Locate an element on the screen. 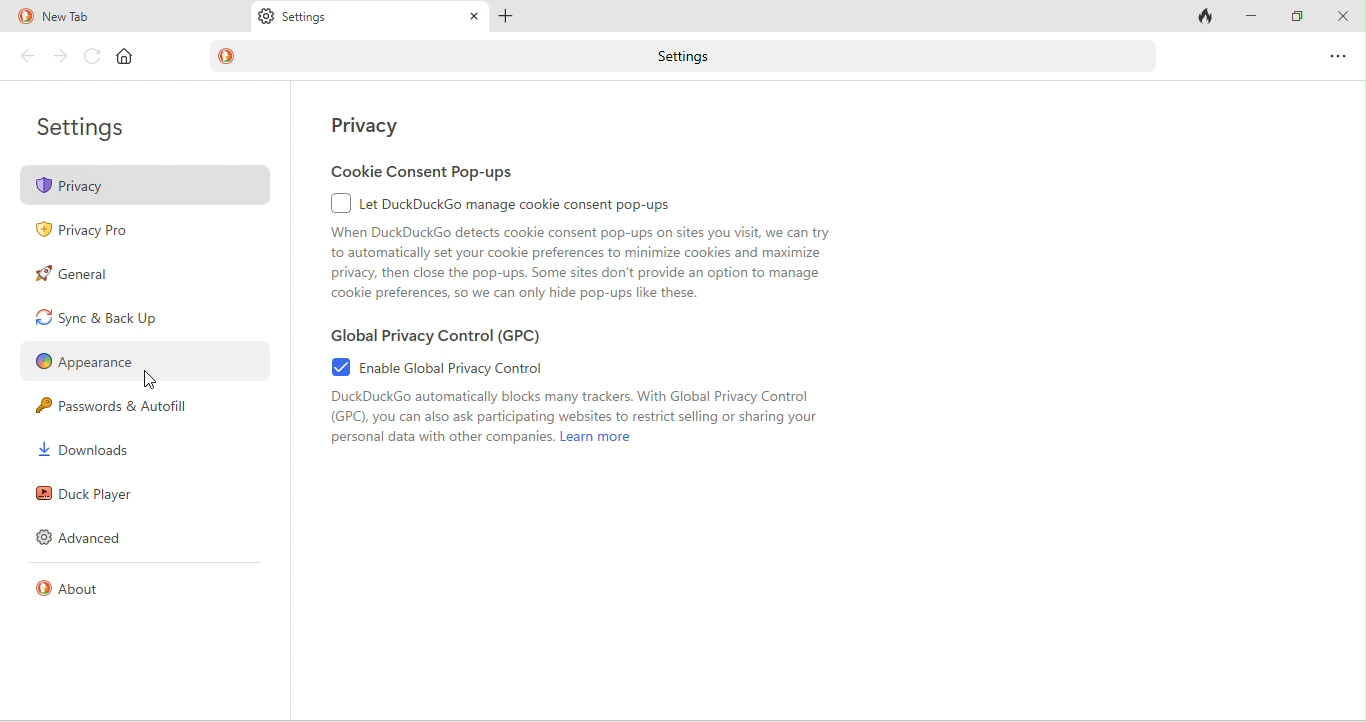 Image resolution: width=1366 pixels, height=722 pixels. enable checkbox is located at coordinates (333, 368).